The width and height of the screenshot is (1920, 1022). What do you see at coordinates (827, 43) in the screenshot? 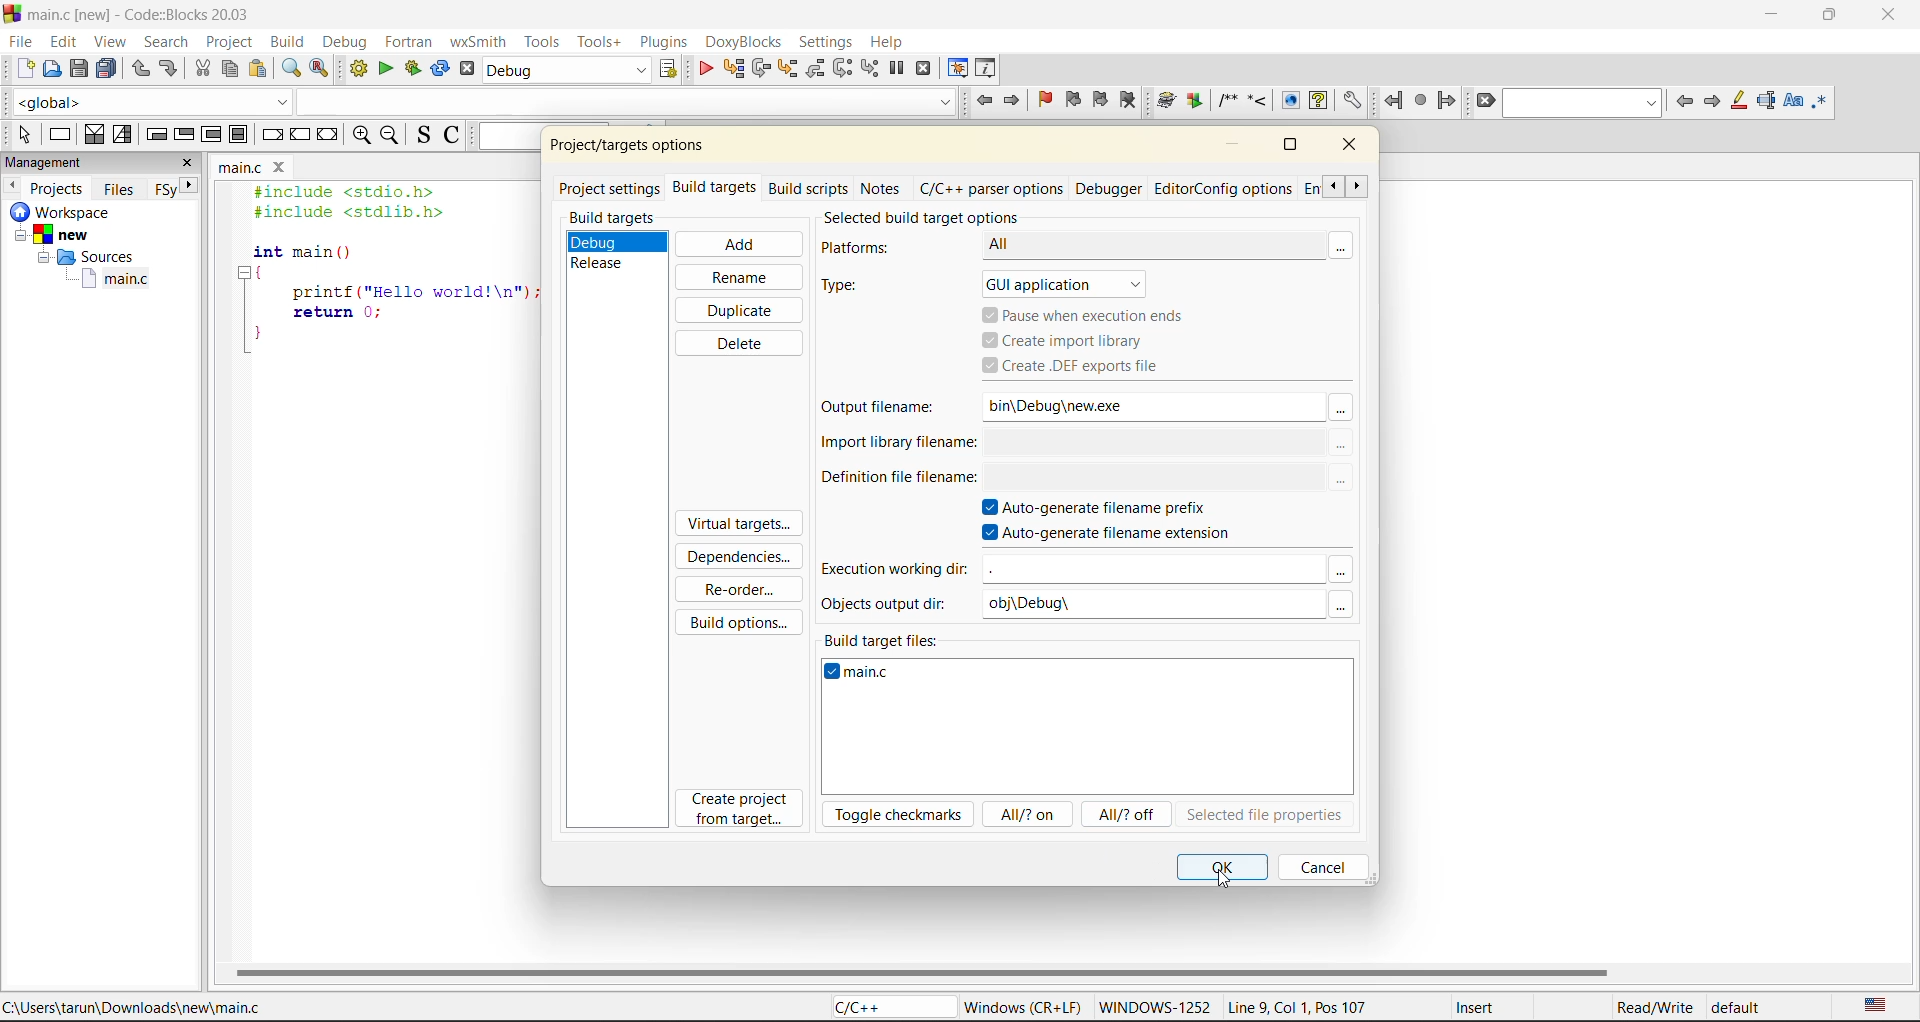
I see `settings` at bounding box center [827, 43].